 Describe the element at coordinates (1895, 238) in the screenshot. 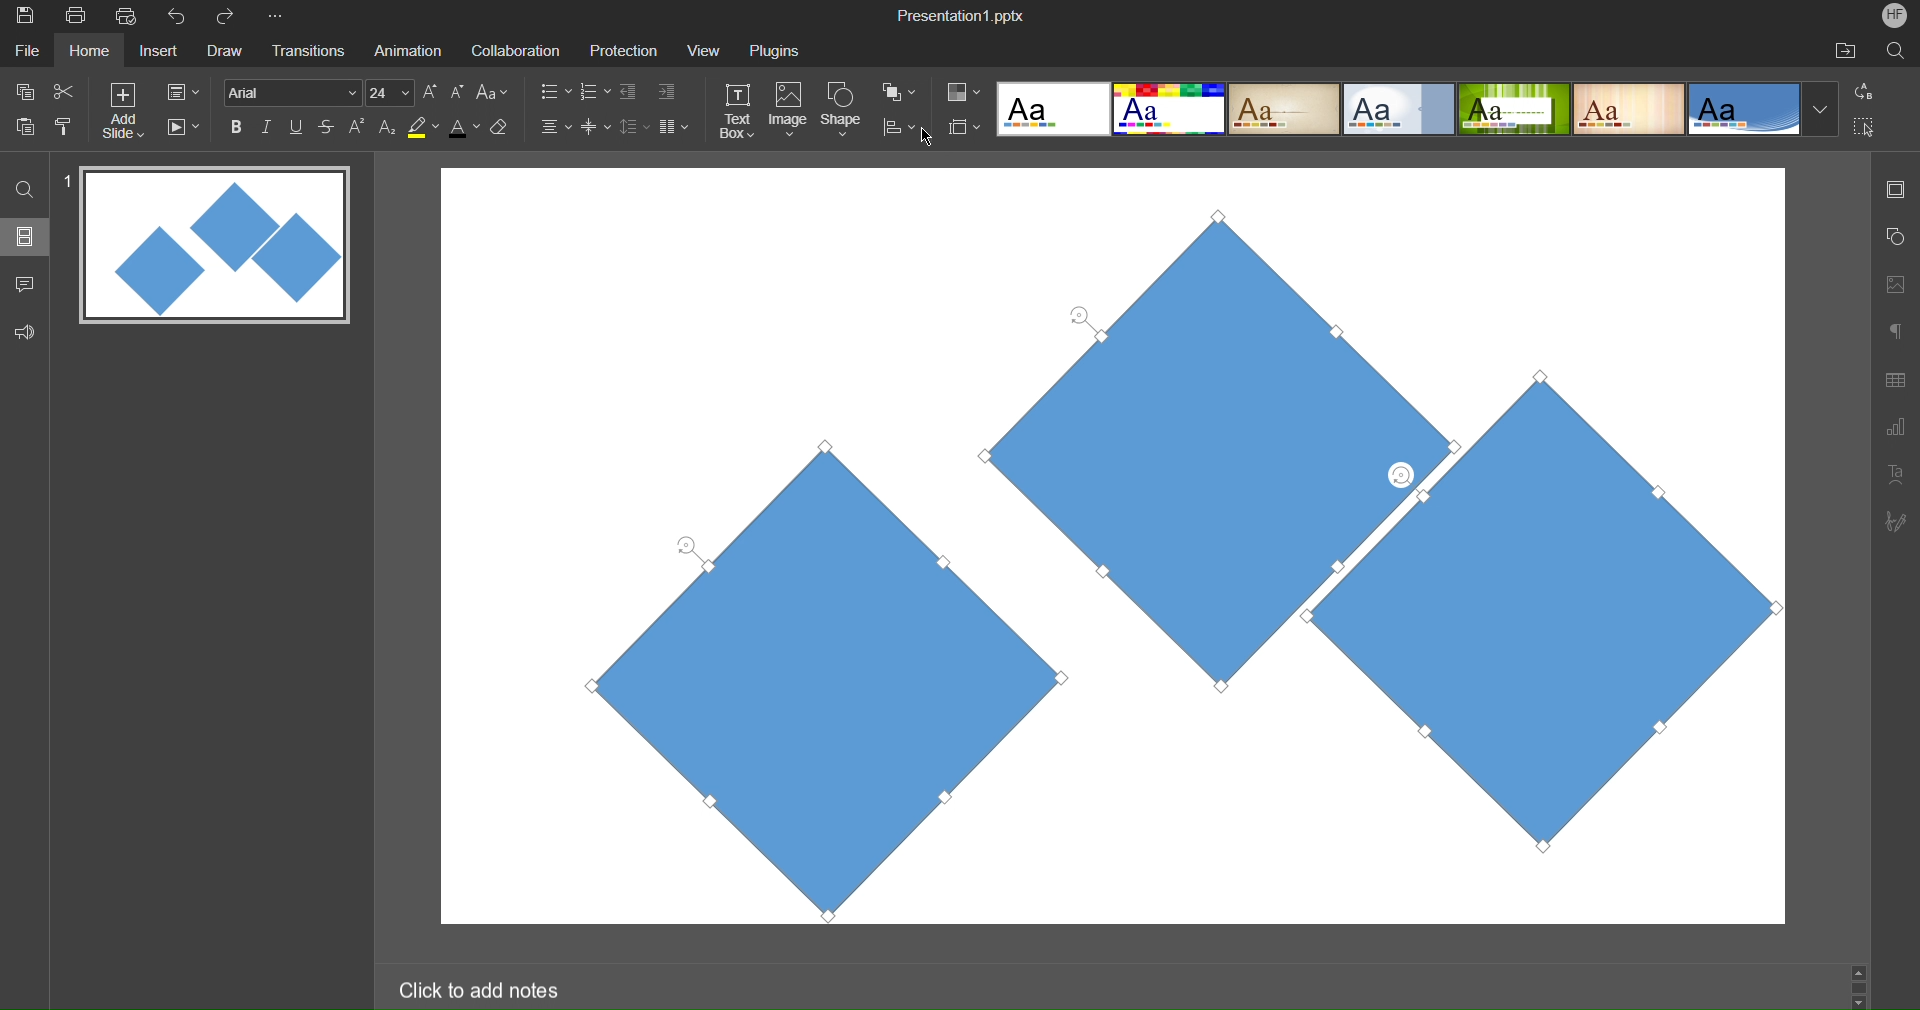

I see `Shape Settings` at that location.